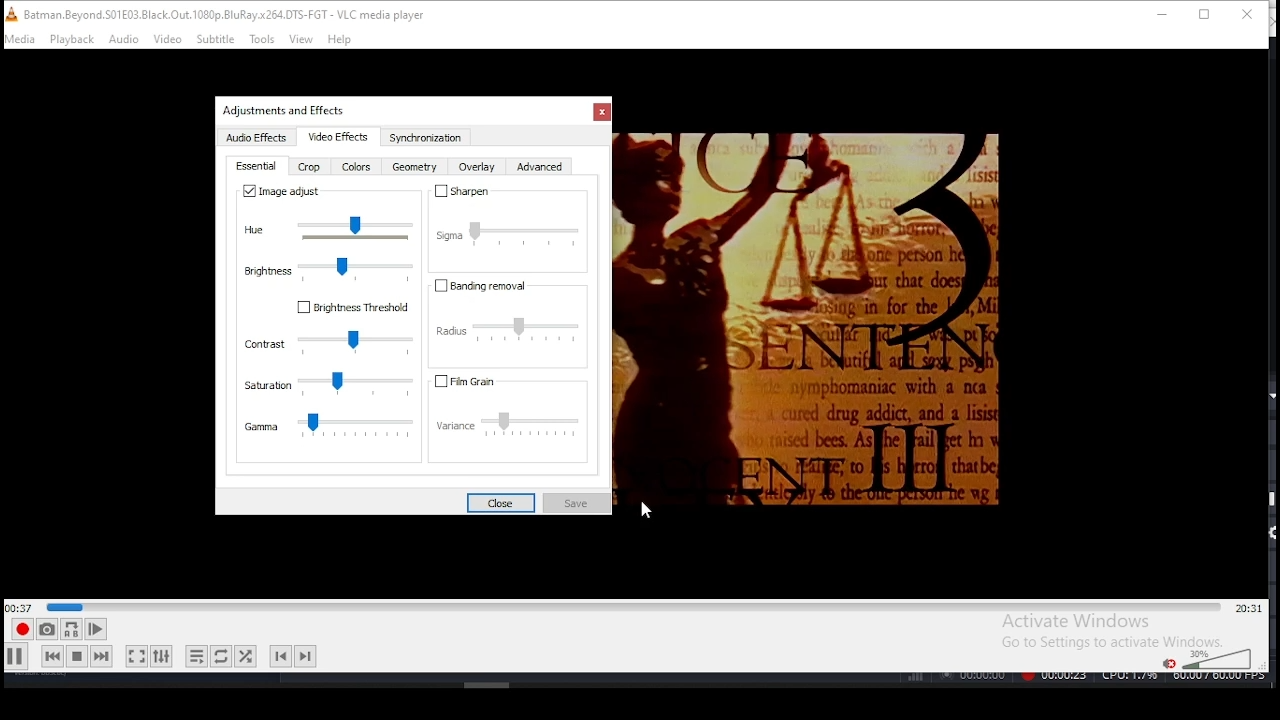  Describe the element at coordinates (1248, 16) in the screenshot. I see `close window` at that location.